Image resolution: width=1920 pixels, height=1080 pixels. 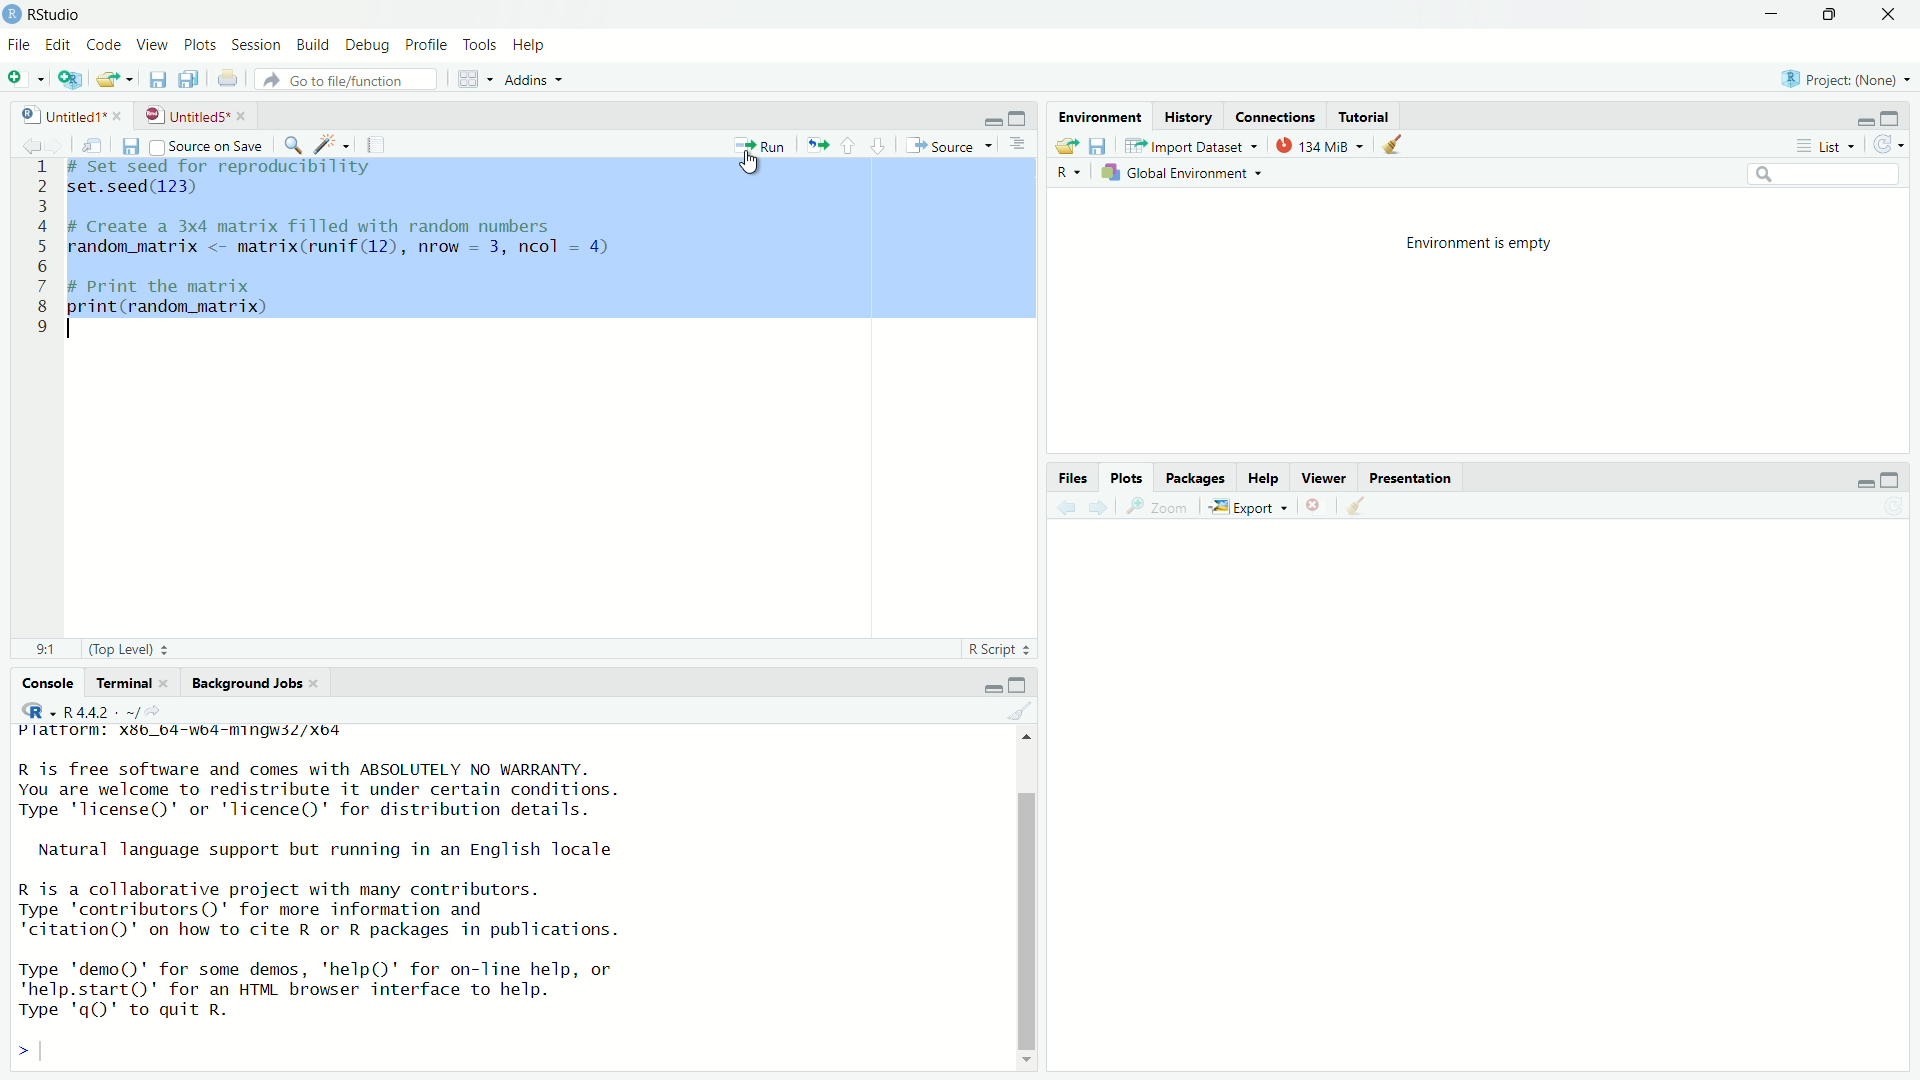 I want to click on Environment is empty, so click(x=1480, y=245).